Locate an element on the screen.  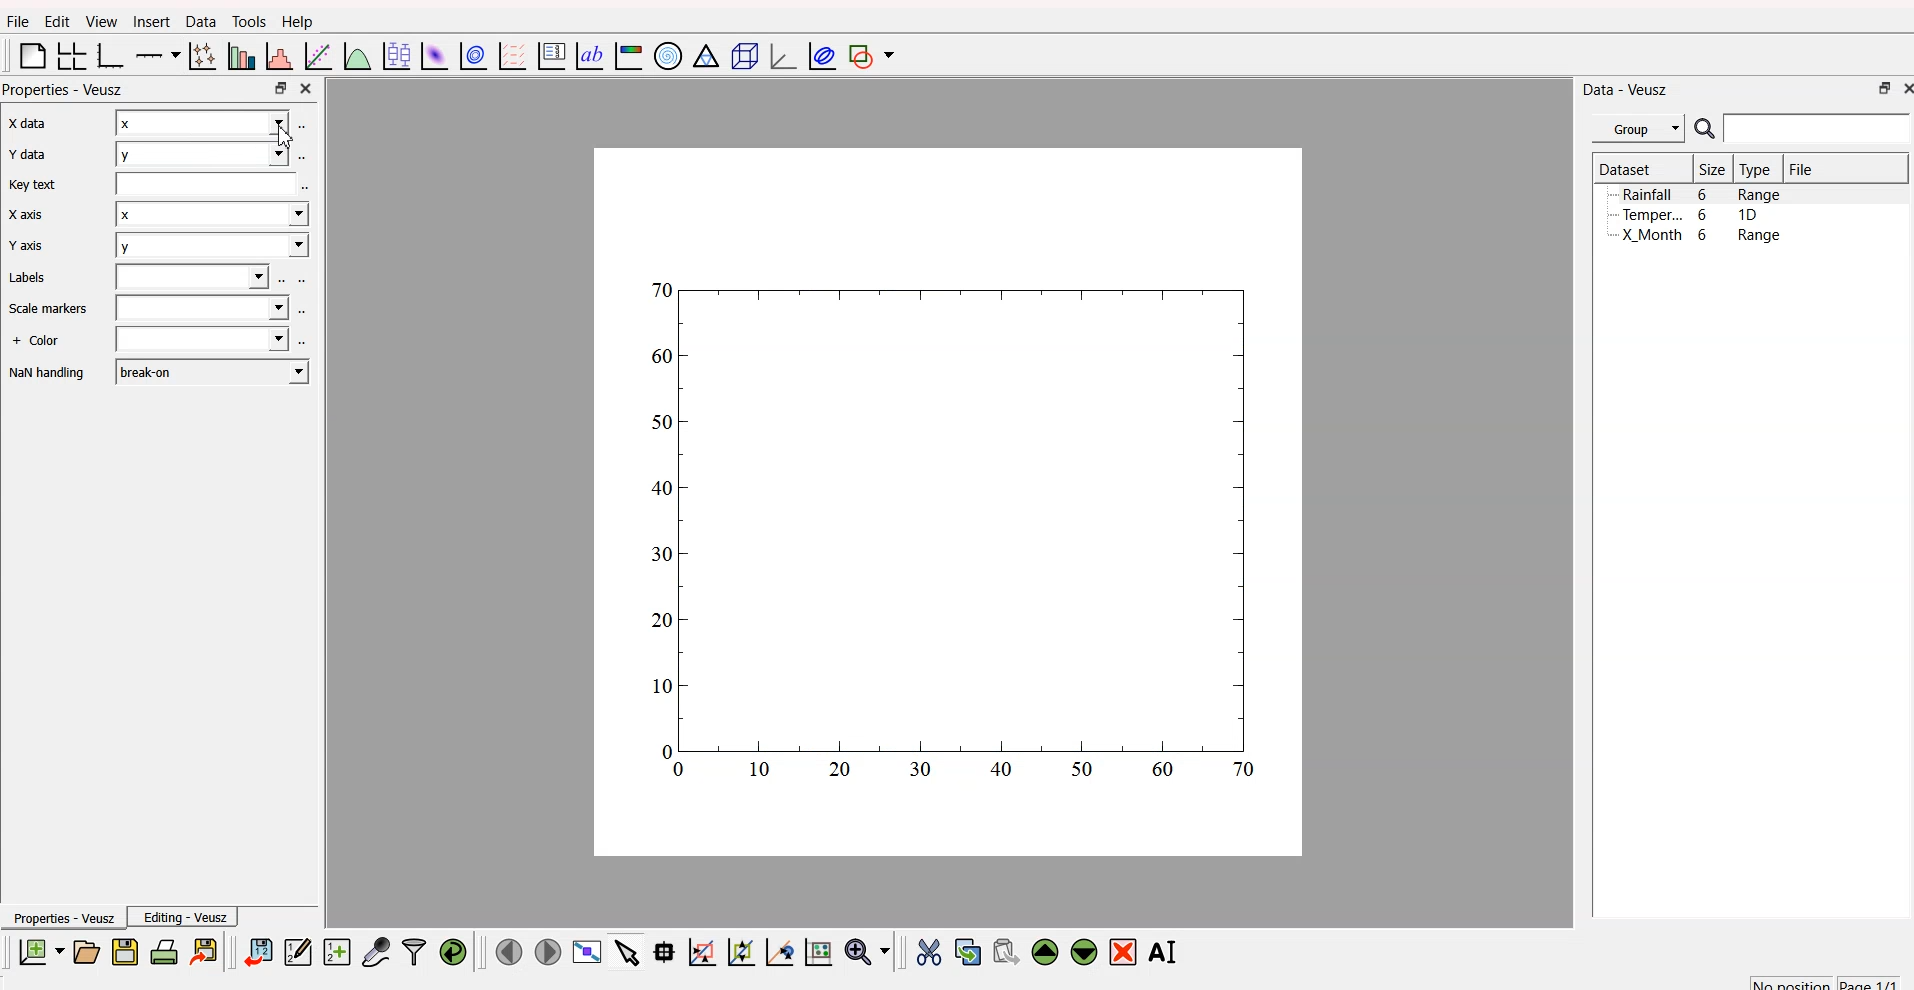
X axis is located at coordinates (28, 215).